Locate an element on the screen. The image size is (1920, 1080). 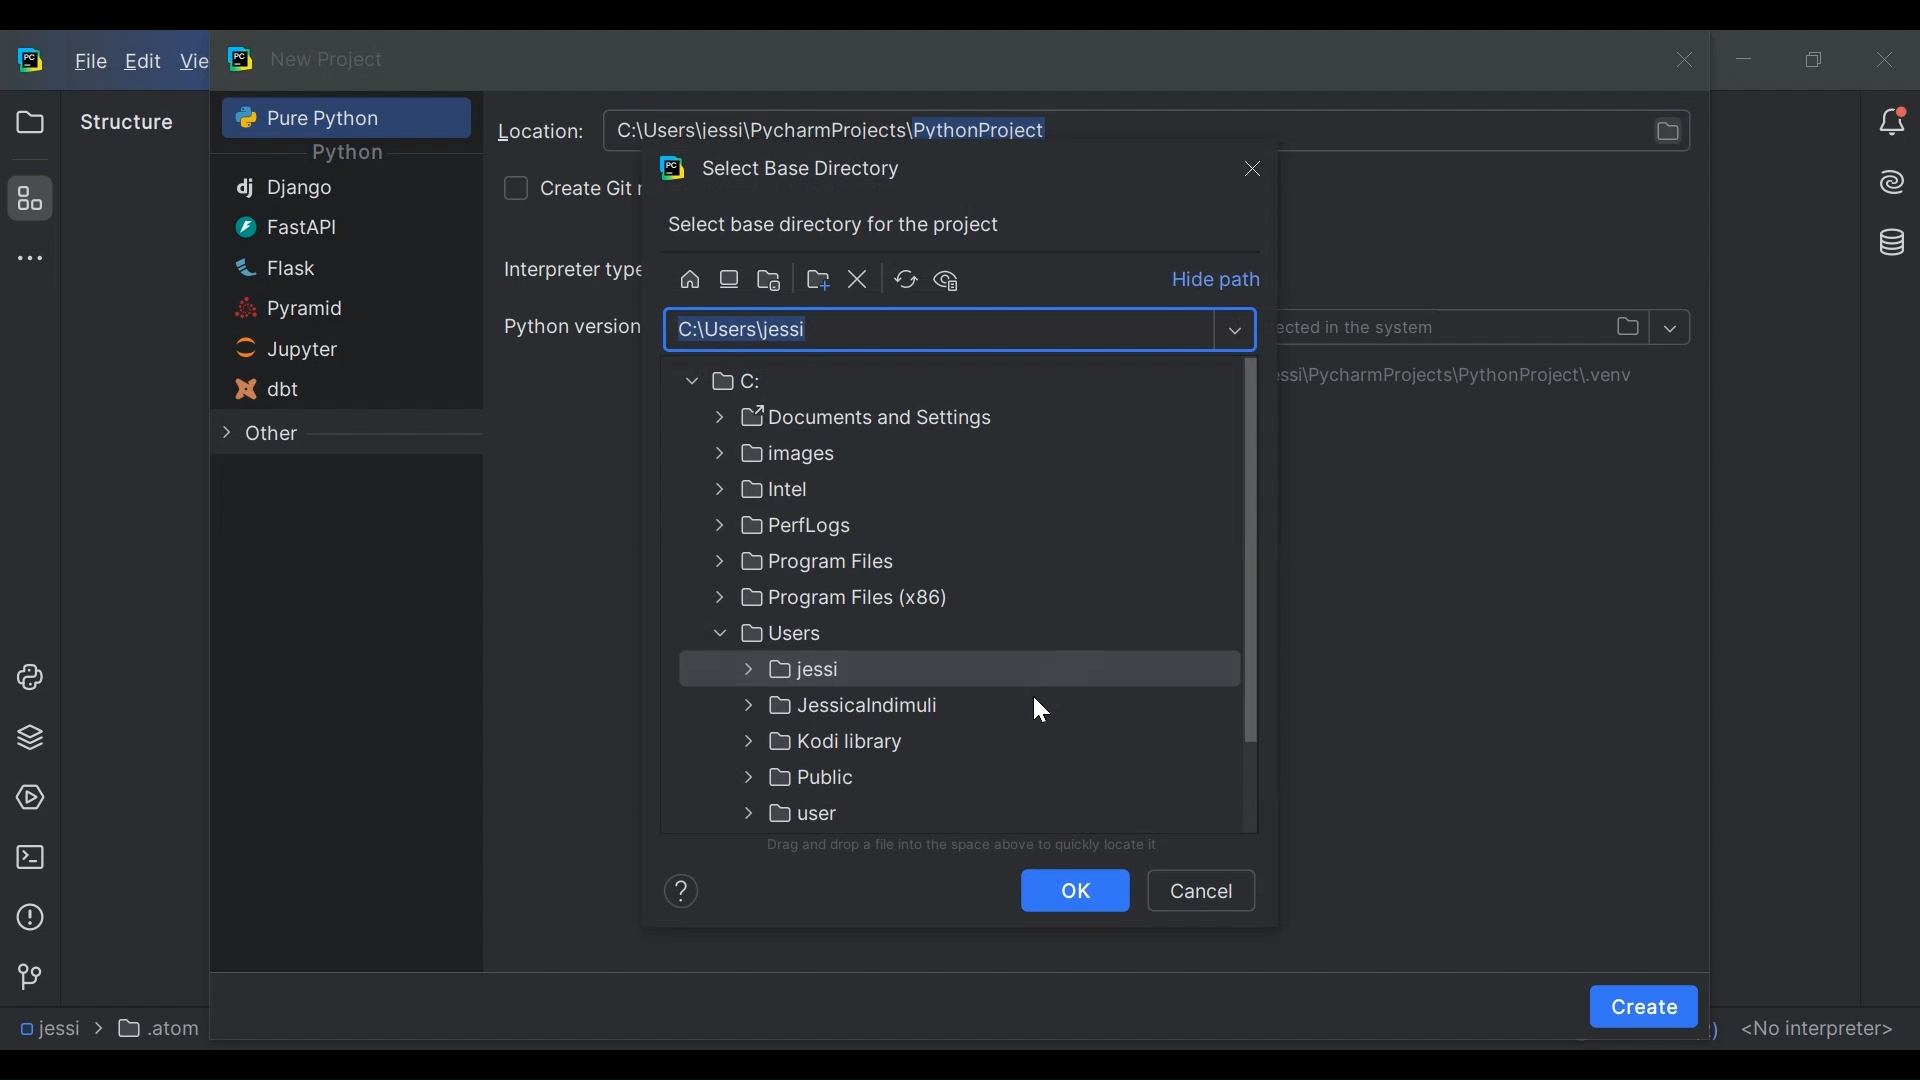
PyCharm Desktop Icon is located at coordinates (32, 62).